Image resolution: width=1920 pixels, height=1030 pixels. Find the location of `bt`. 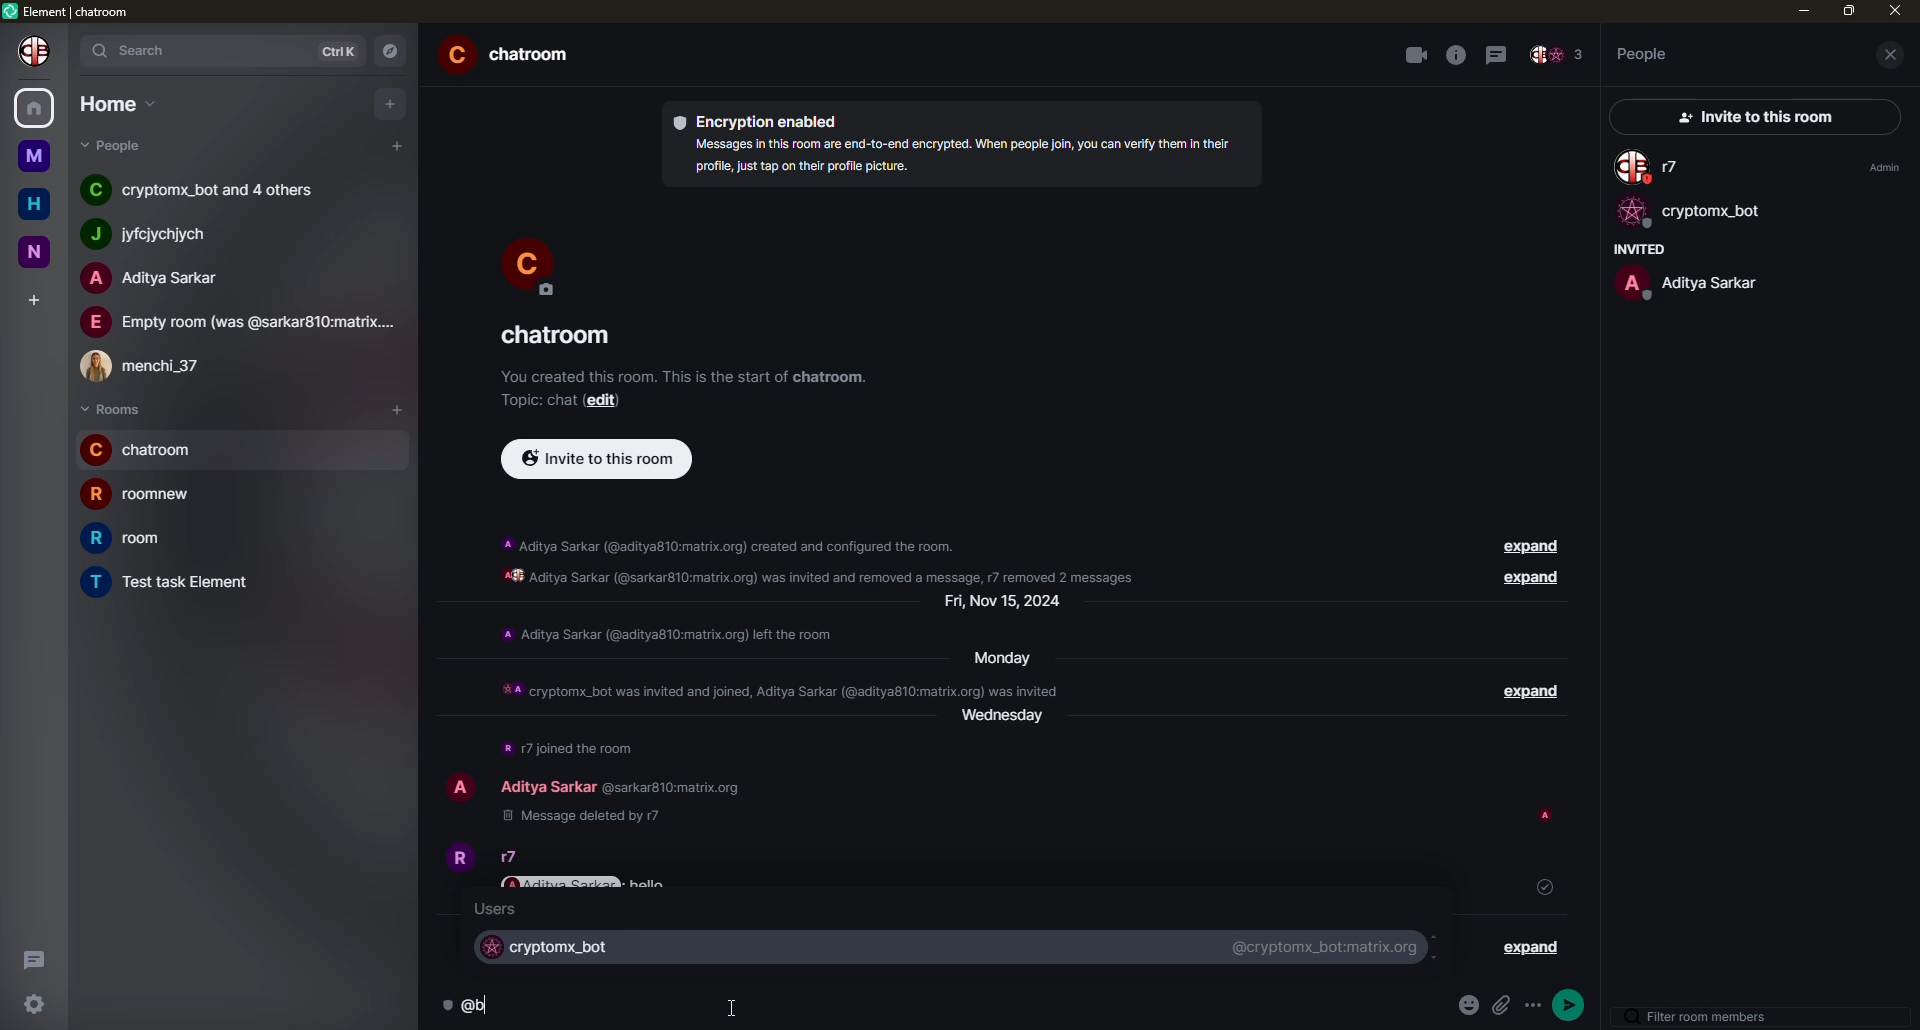

bt is located at coordinates (552, 945).